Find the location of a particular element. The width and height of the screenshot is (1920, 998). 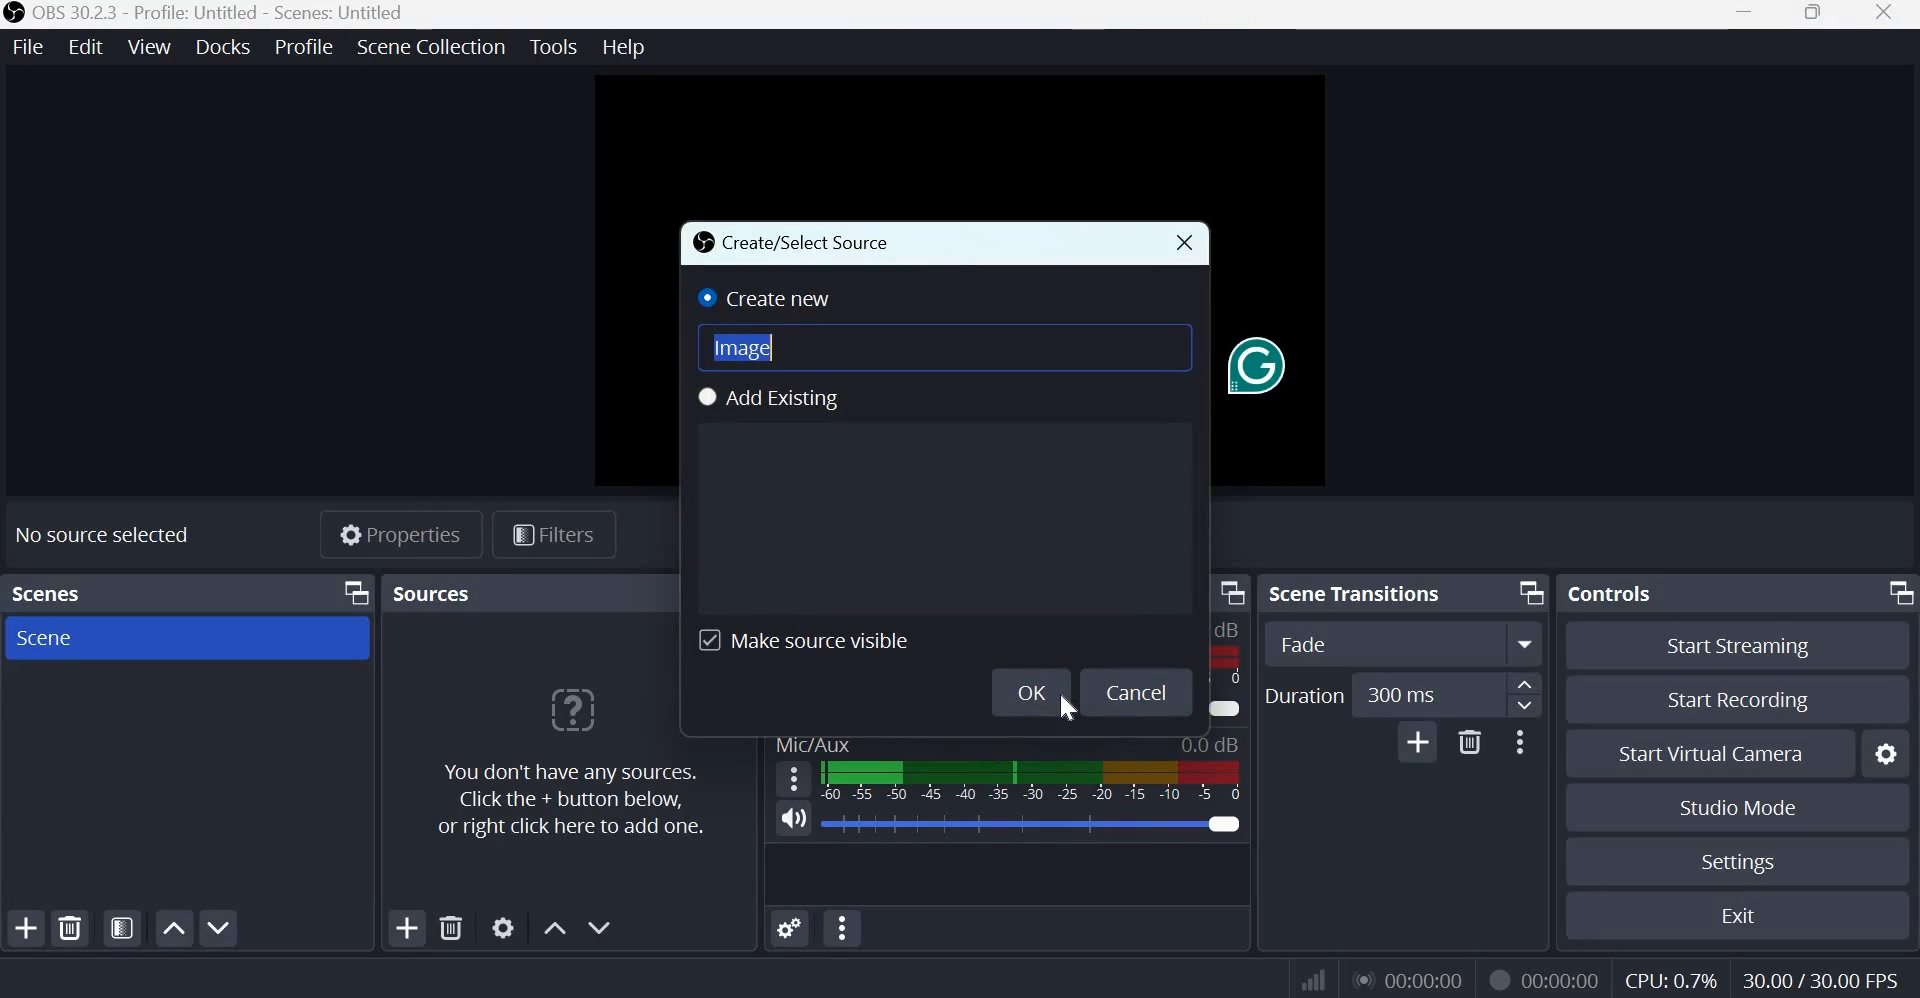

Controls is located at coordinates (1610, 592).